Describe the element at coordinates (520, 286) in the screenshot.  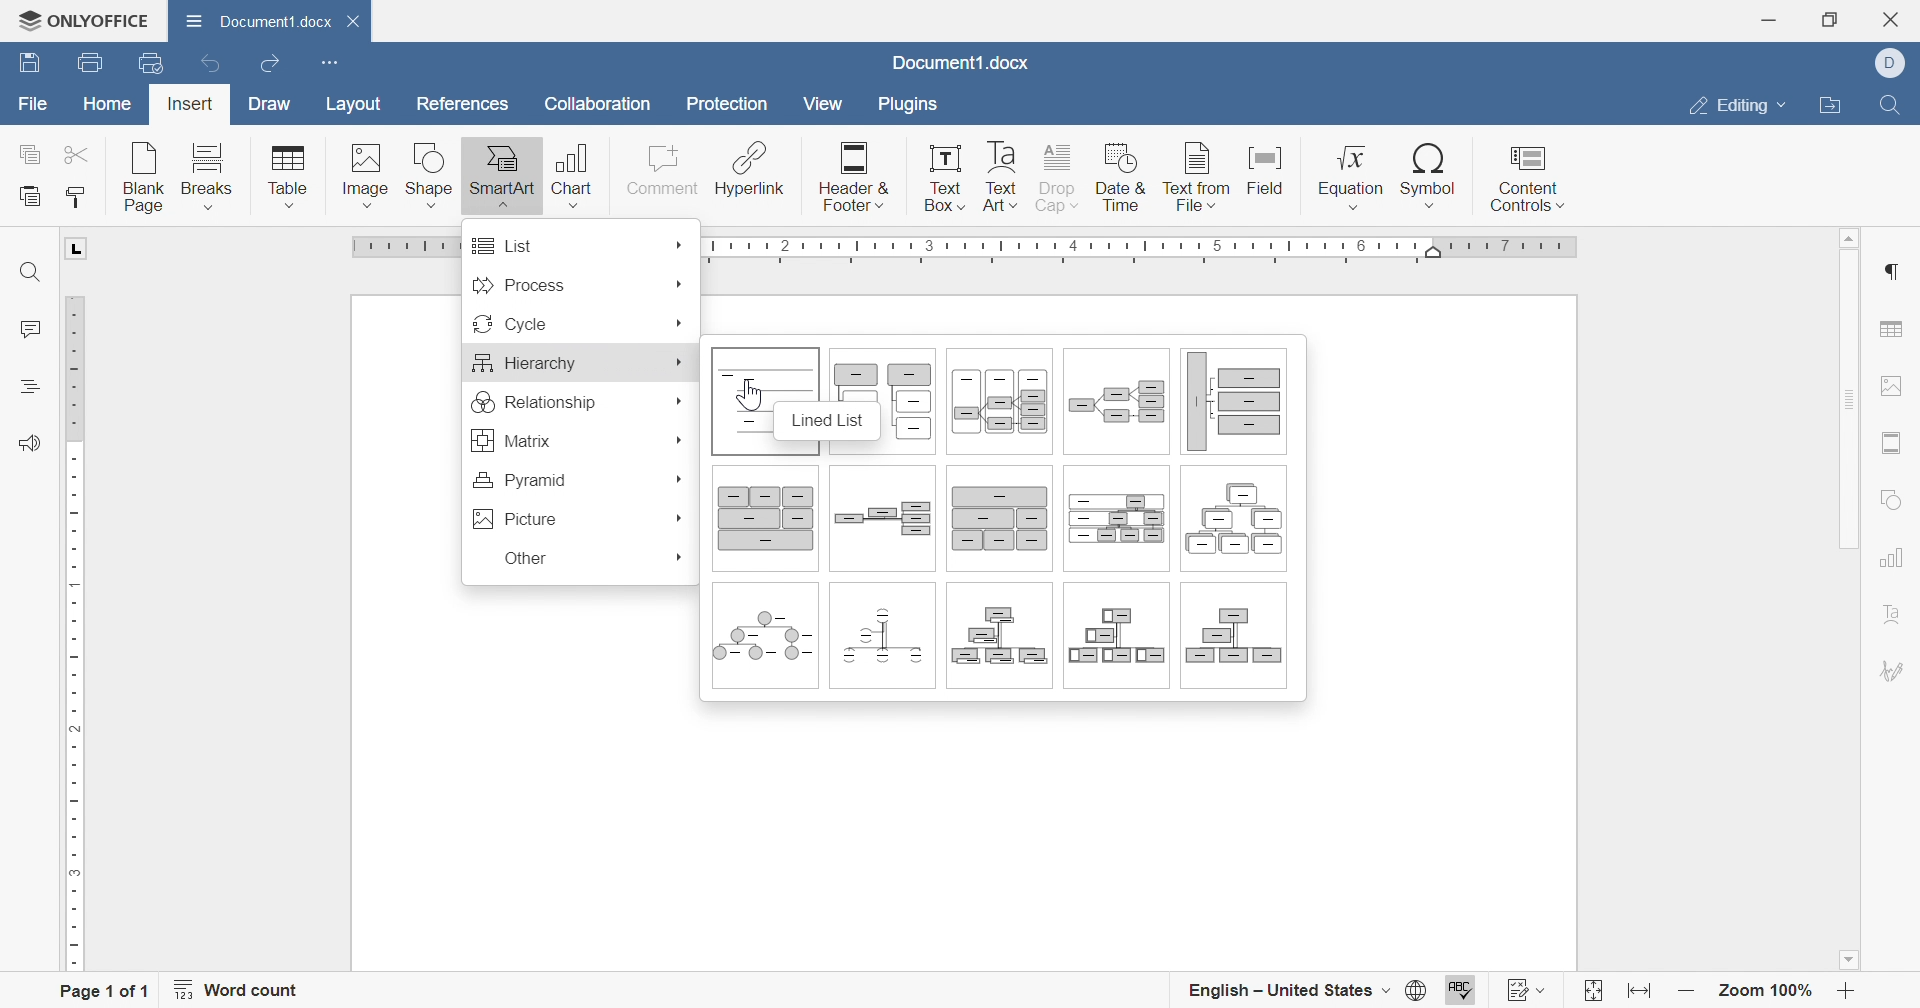
I see `Process` at that location.